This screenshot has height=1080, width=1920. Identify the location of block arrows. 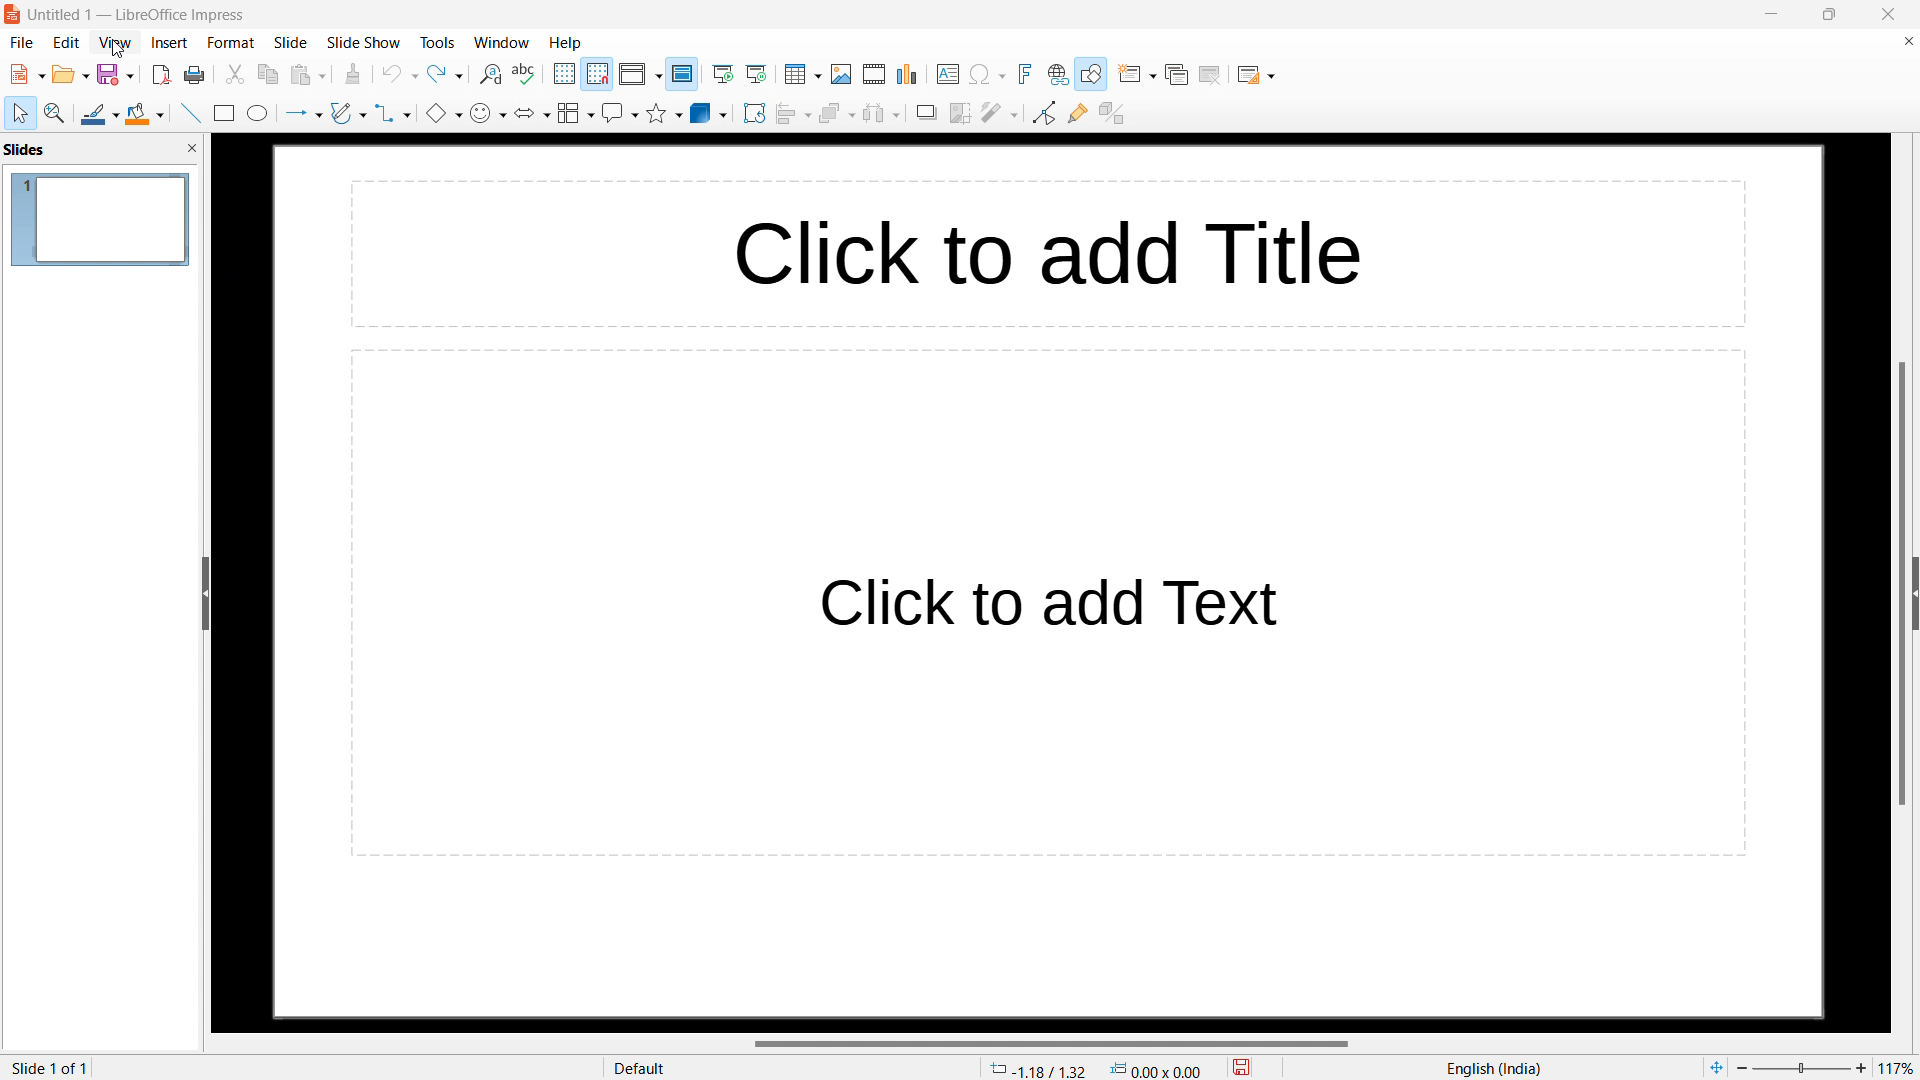
(532, 112).